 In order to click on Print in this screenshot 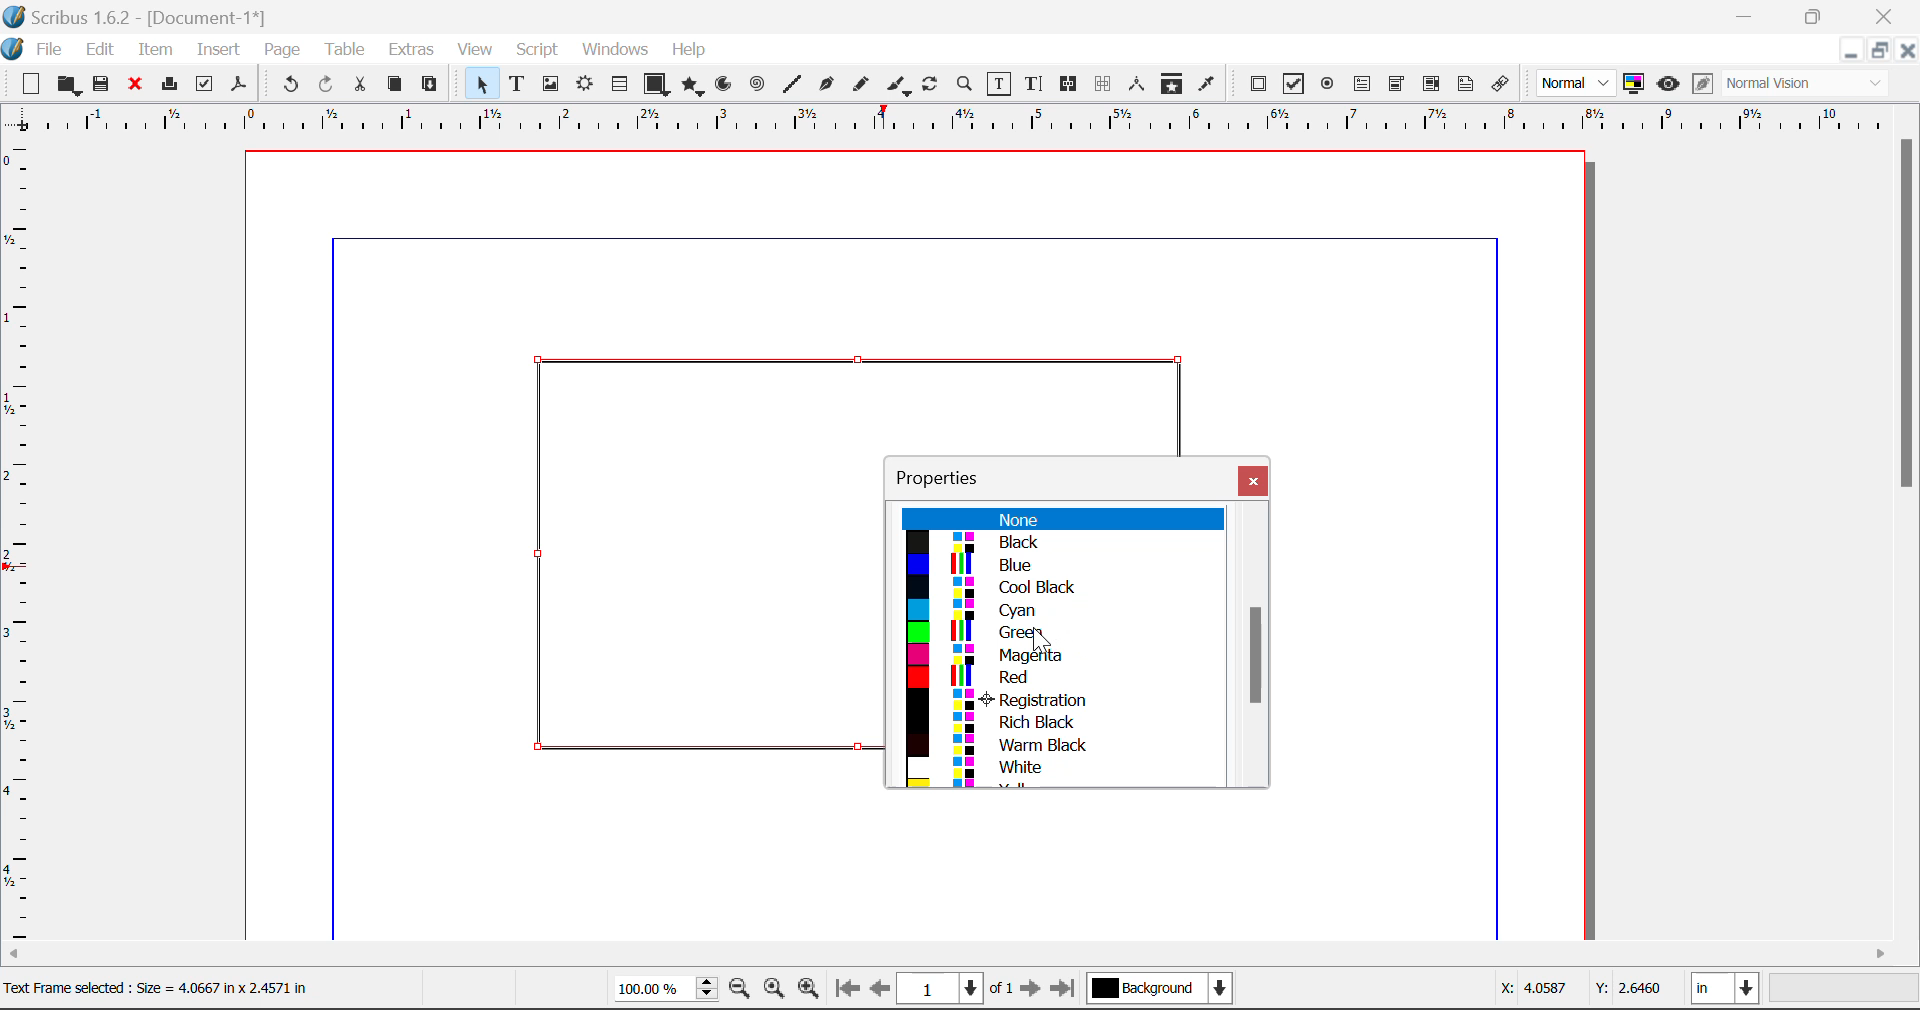, I will do `click(168, 85)`.